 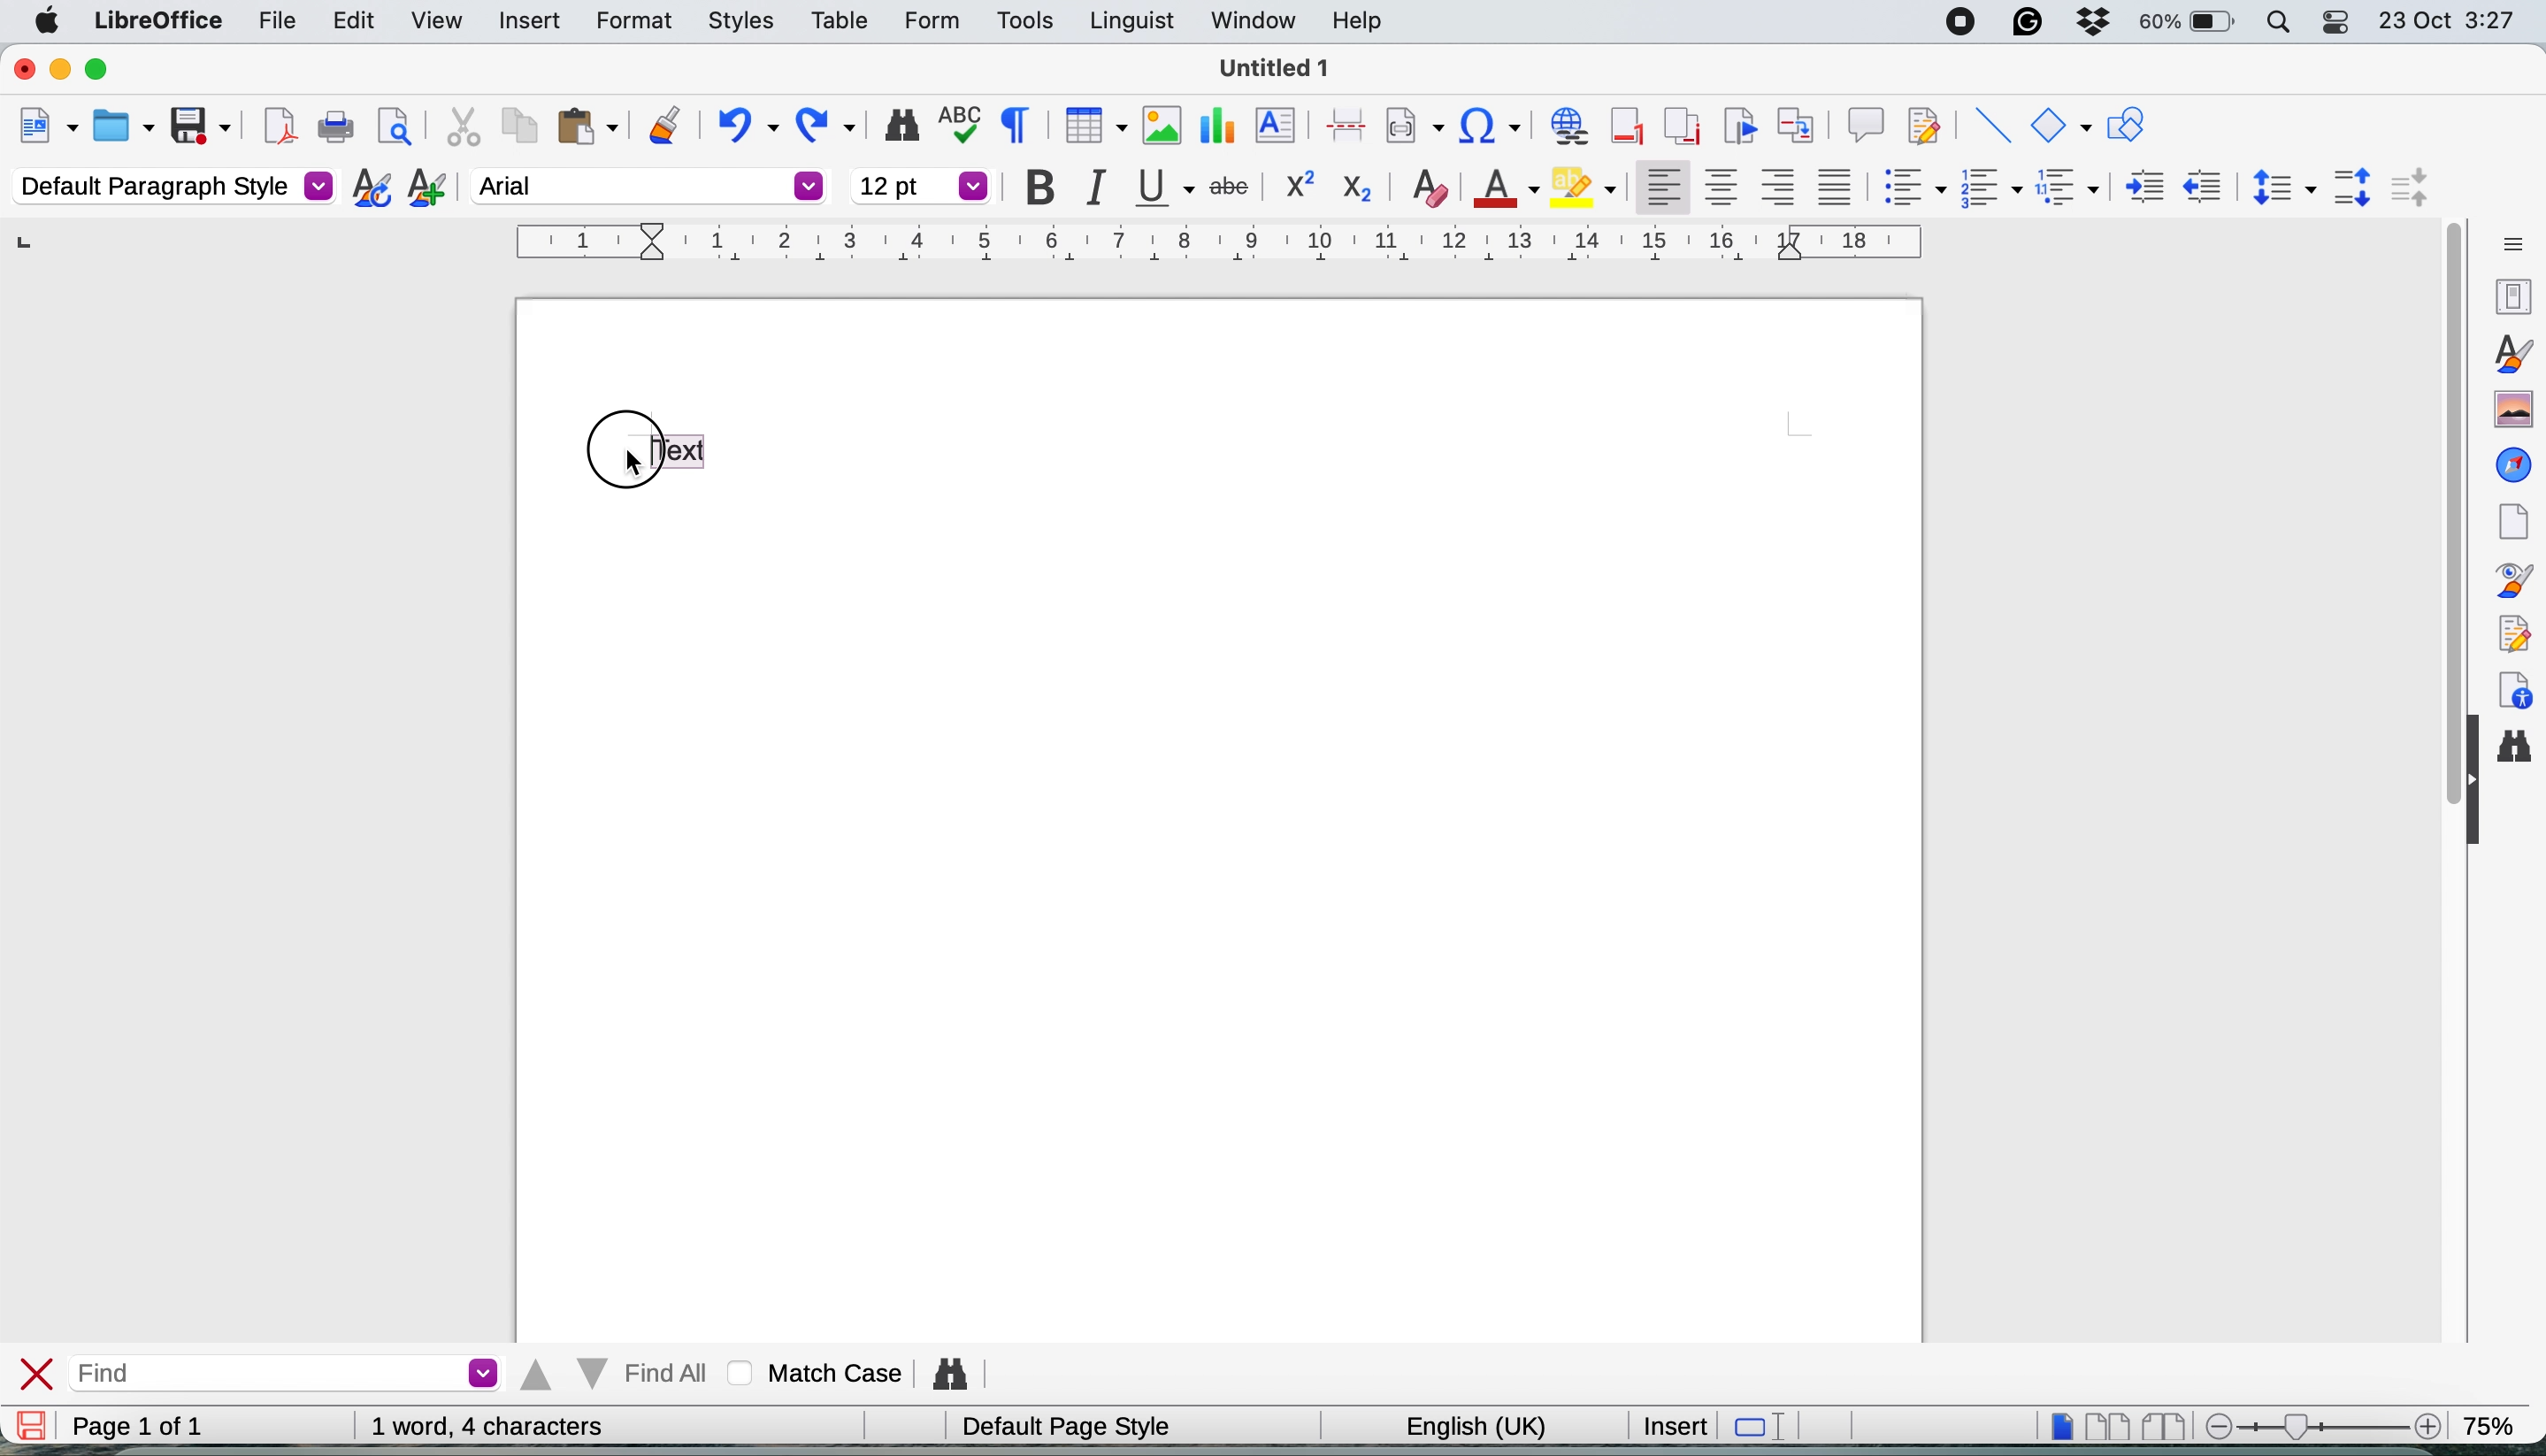 What do you see at coordinates (2516, 685) in the screenshot?
I see `accessibility checks` at bounding box center [2516, 685].